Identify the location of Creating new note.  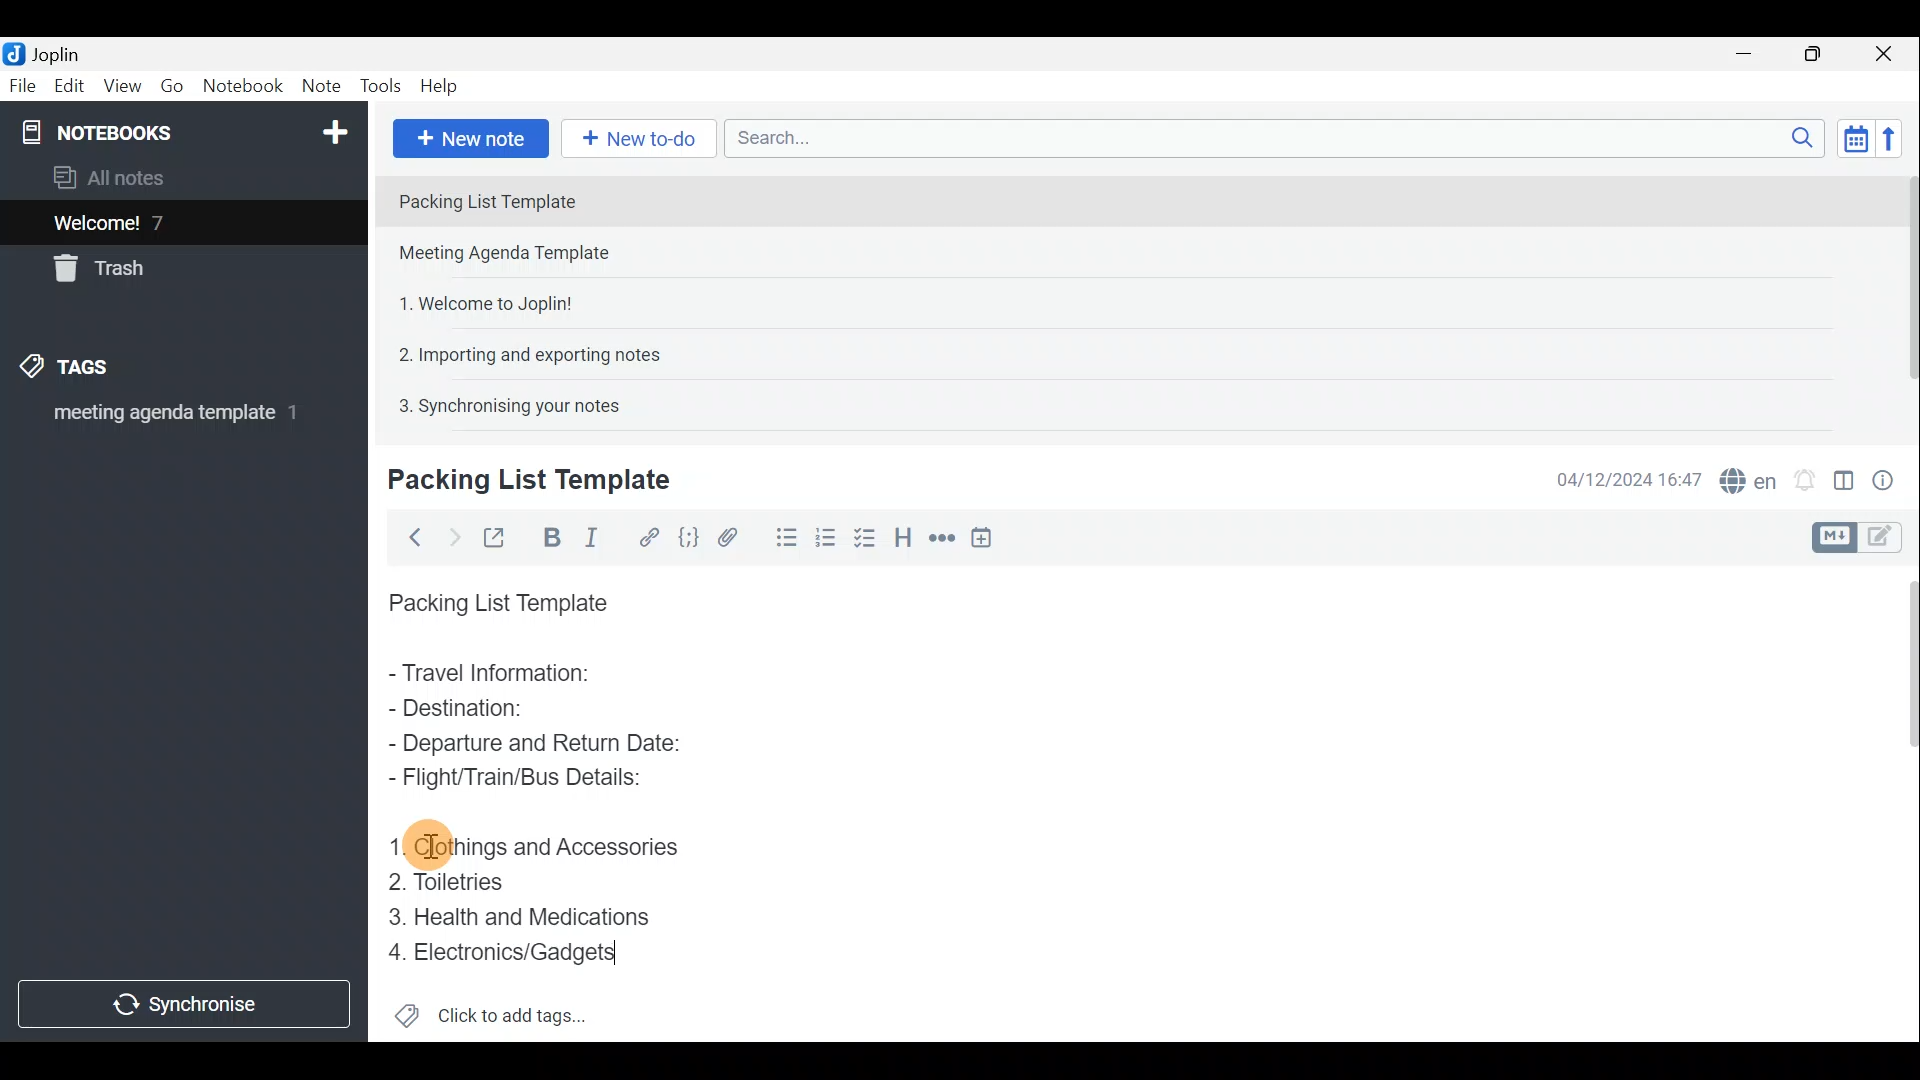
(517, 481).